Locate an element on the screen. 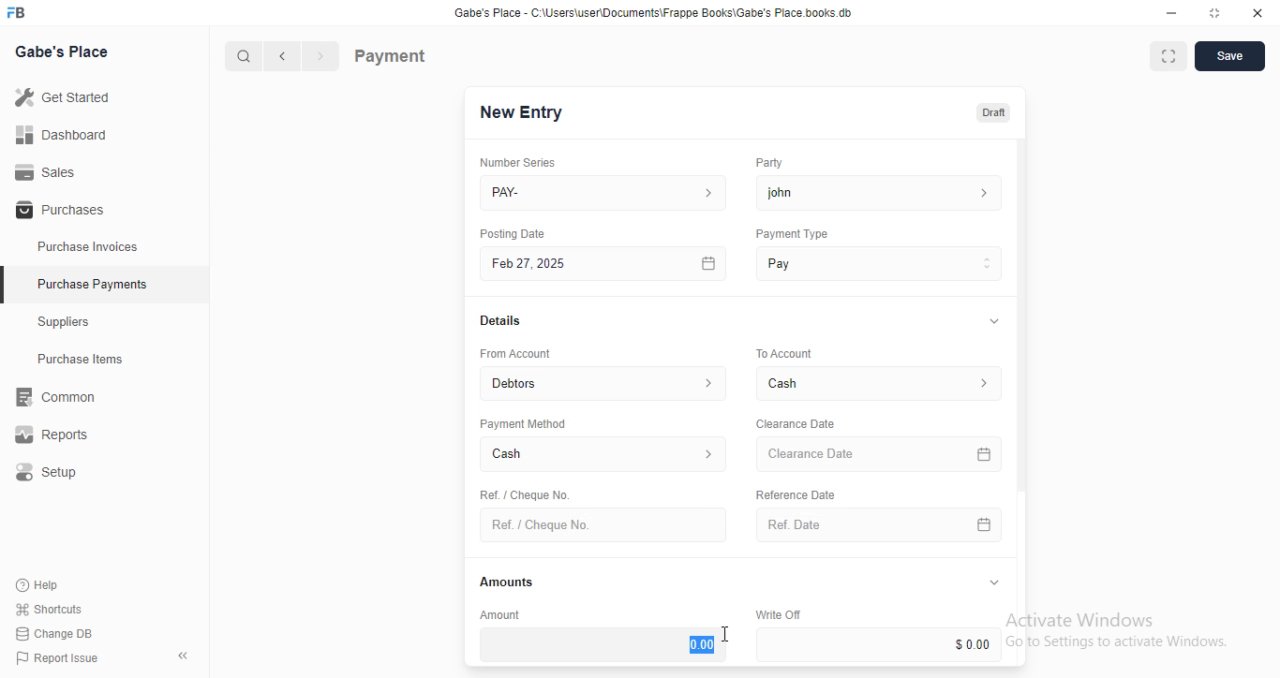 The image size is (1280, 678). Help is located at coordinates (40, 586).